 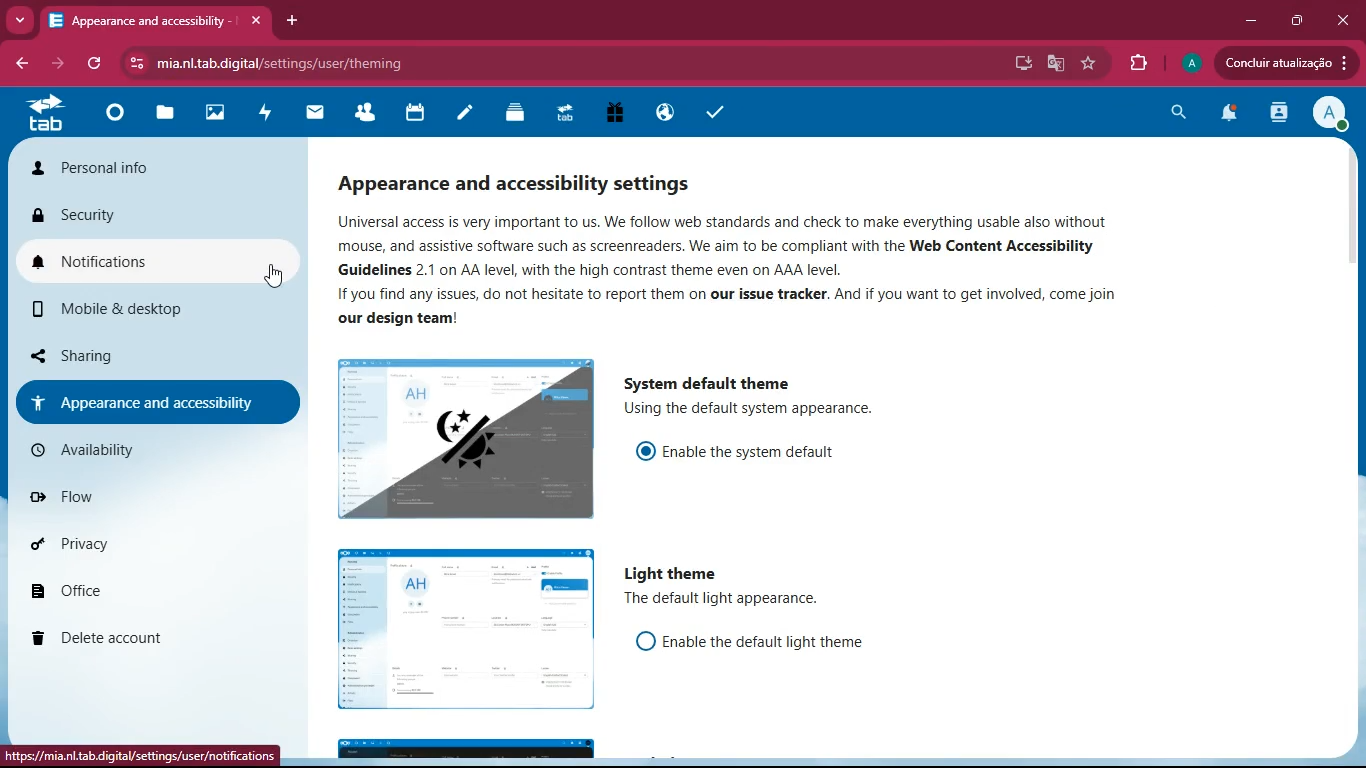 I want to click on notes, so click(x=470, y=115).